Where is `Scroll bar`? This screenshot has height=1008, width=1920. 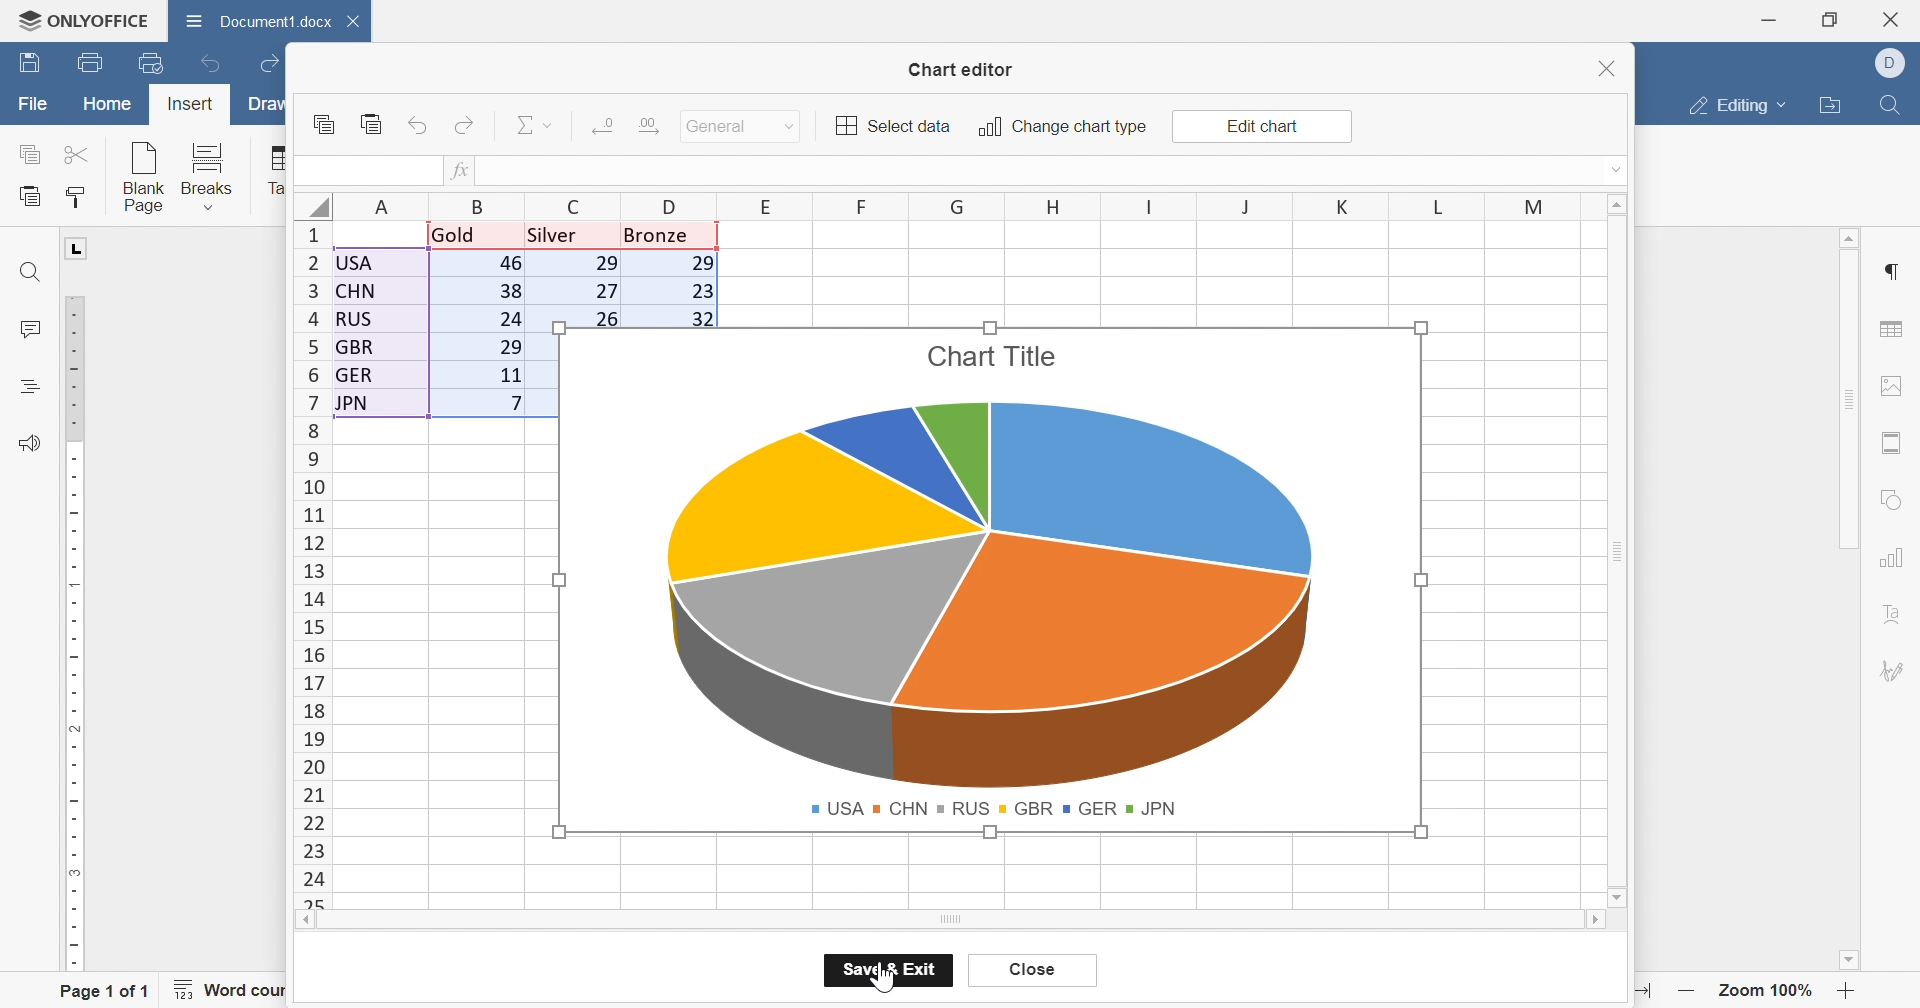
Scroll bar is located at coordinates (950, 922).